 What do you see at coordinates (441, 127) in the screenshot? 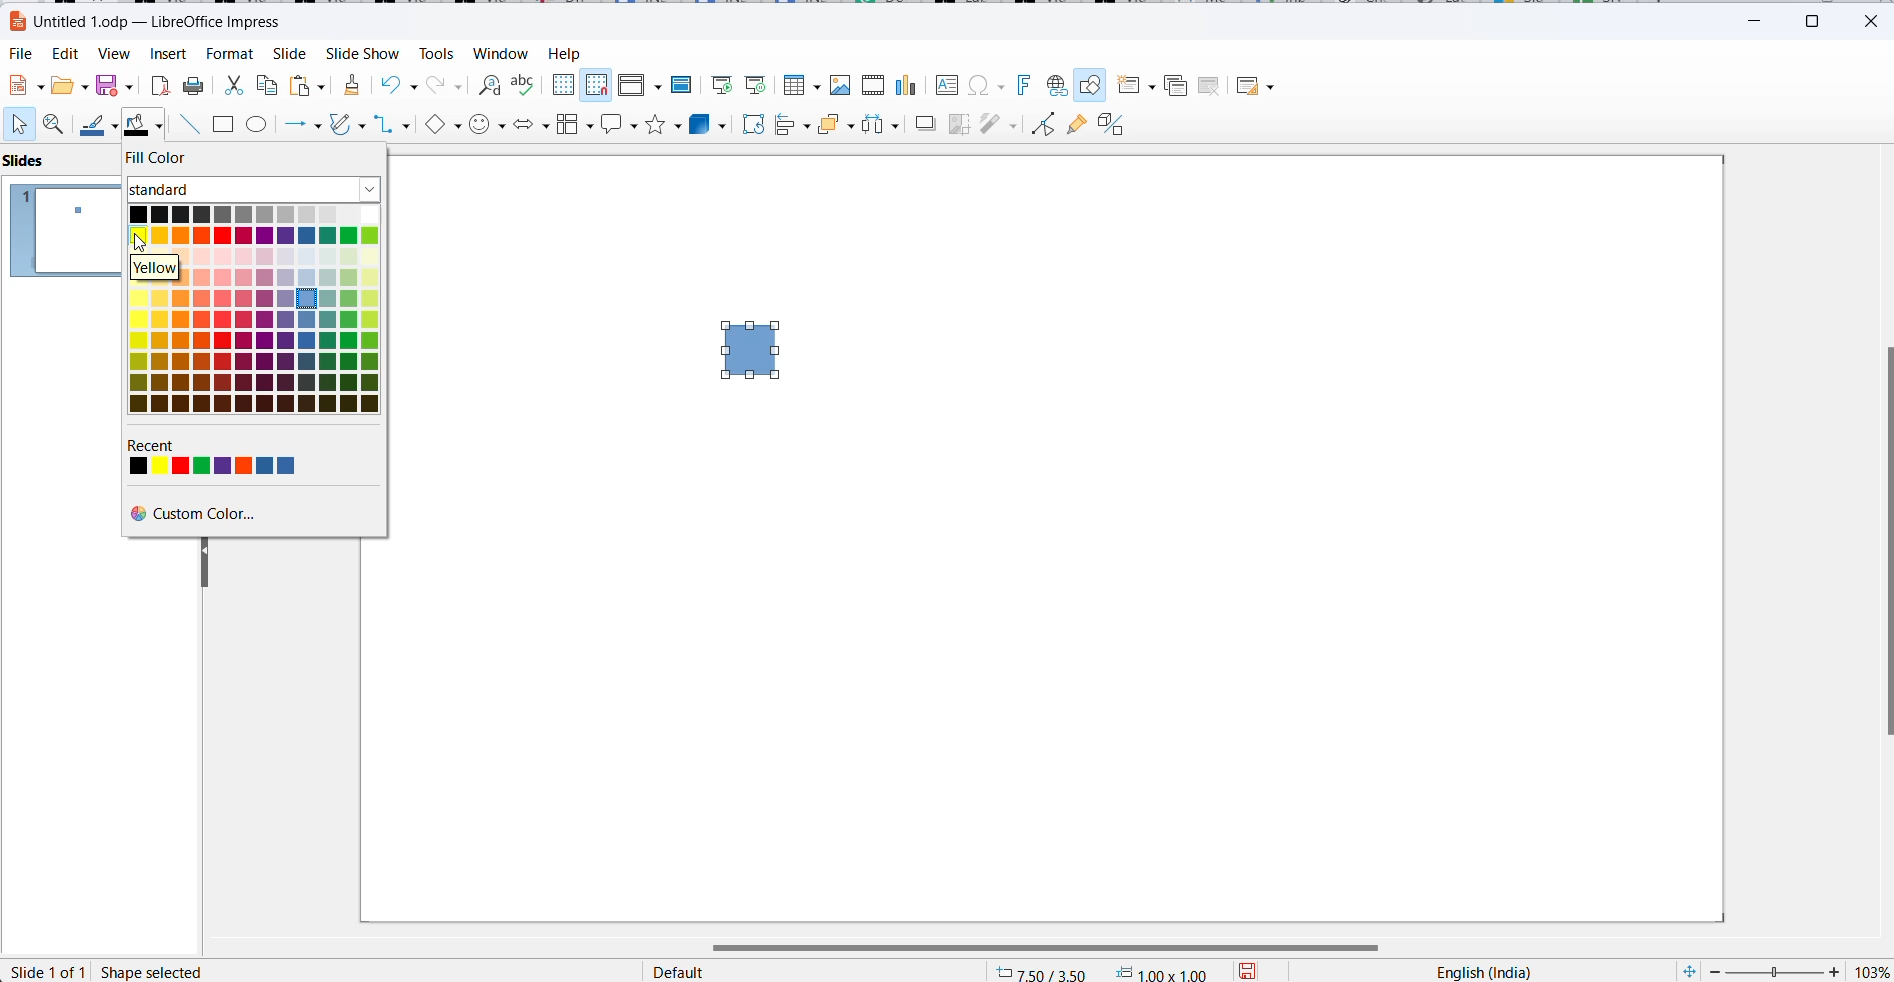
I see `basic shapes` at bounding box center [441, 127].